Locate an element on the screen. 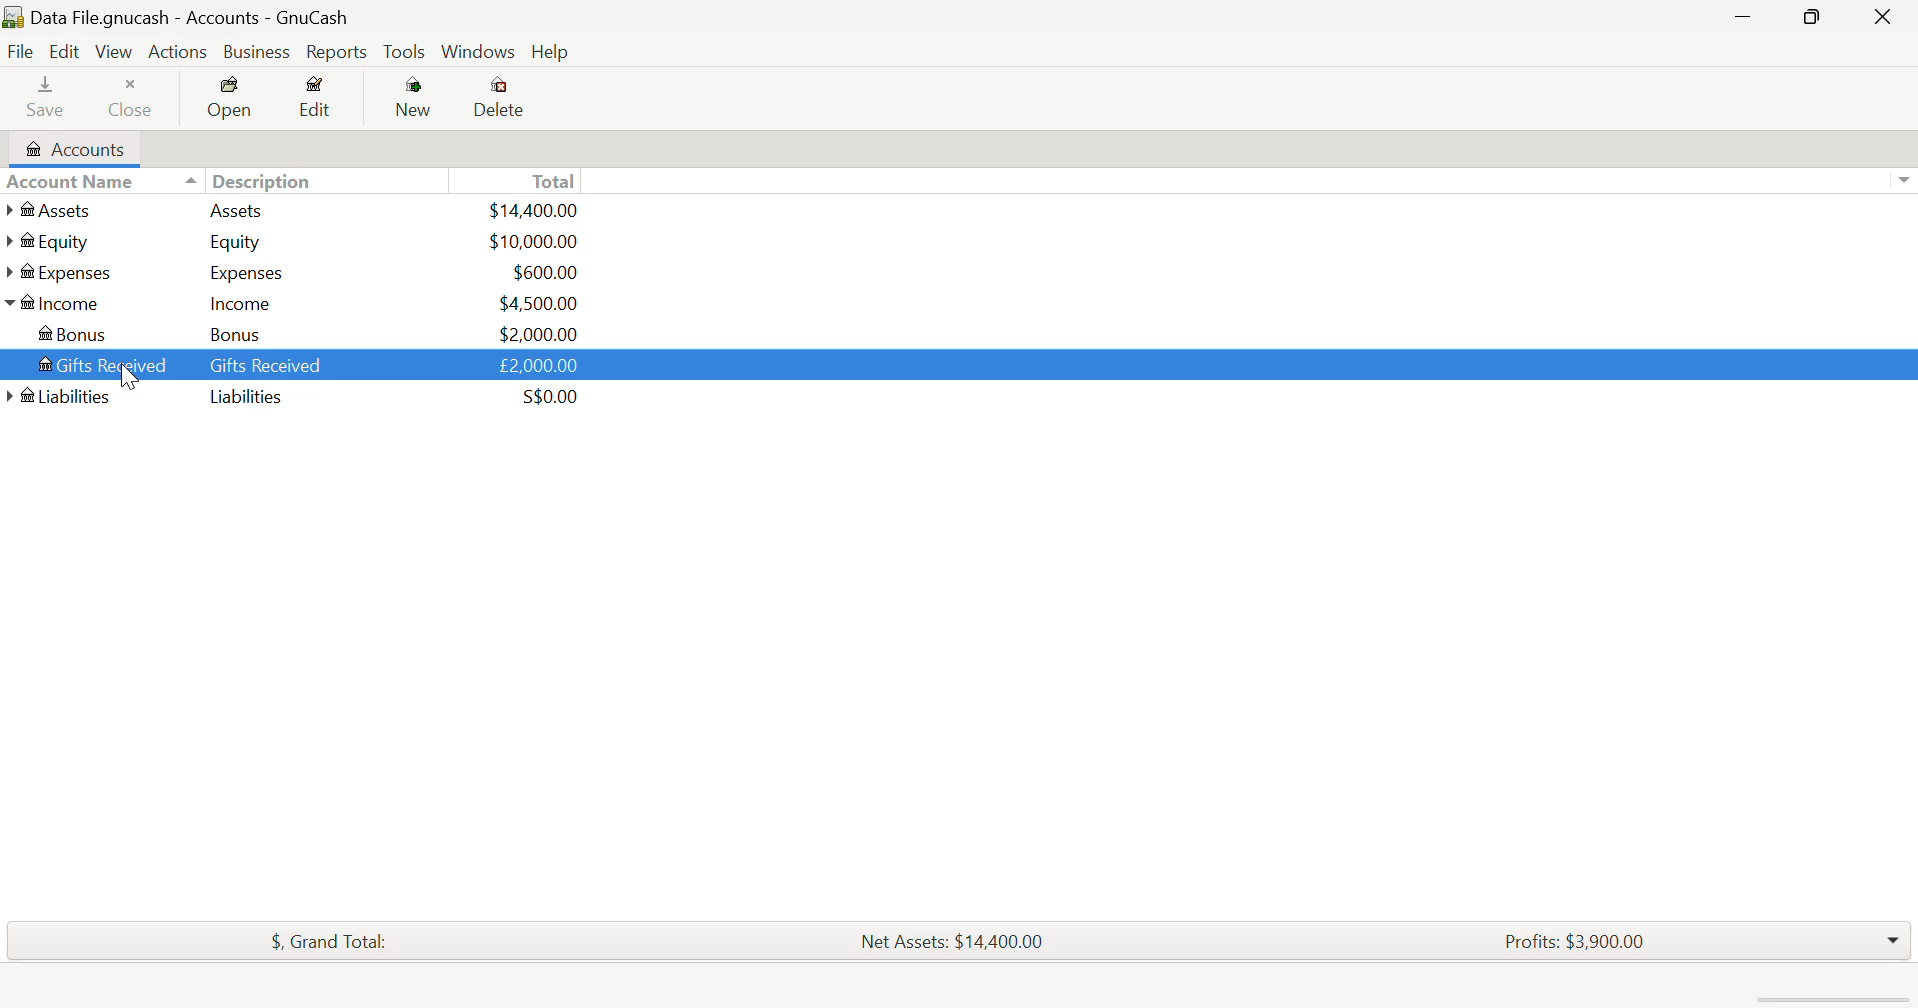 The height and width of the screenshot is (1008, 1918). USD is located at coordinates (537, 303).